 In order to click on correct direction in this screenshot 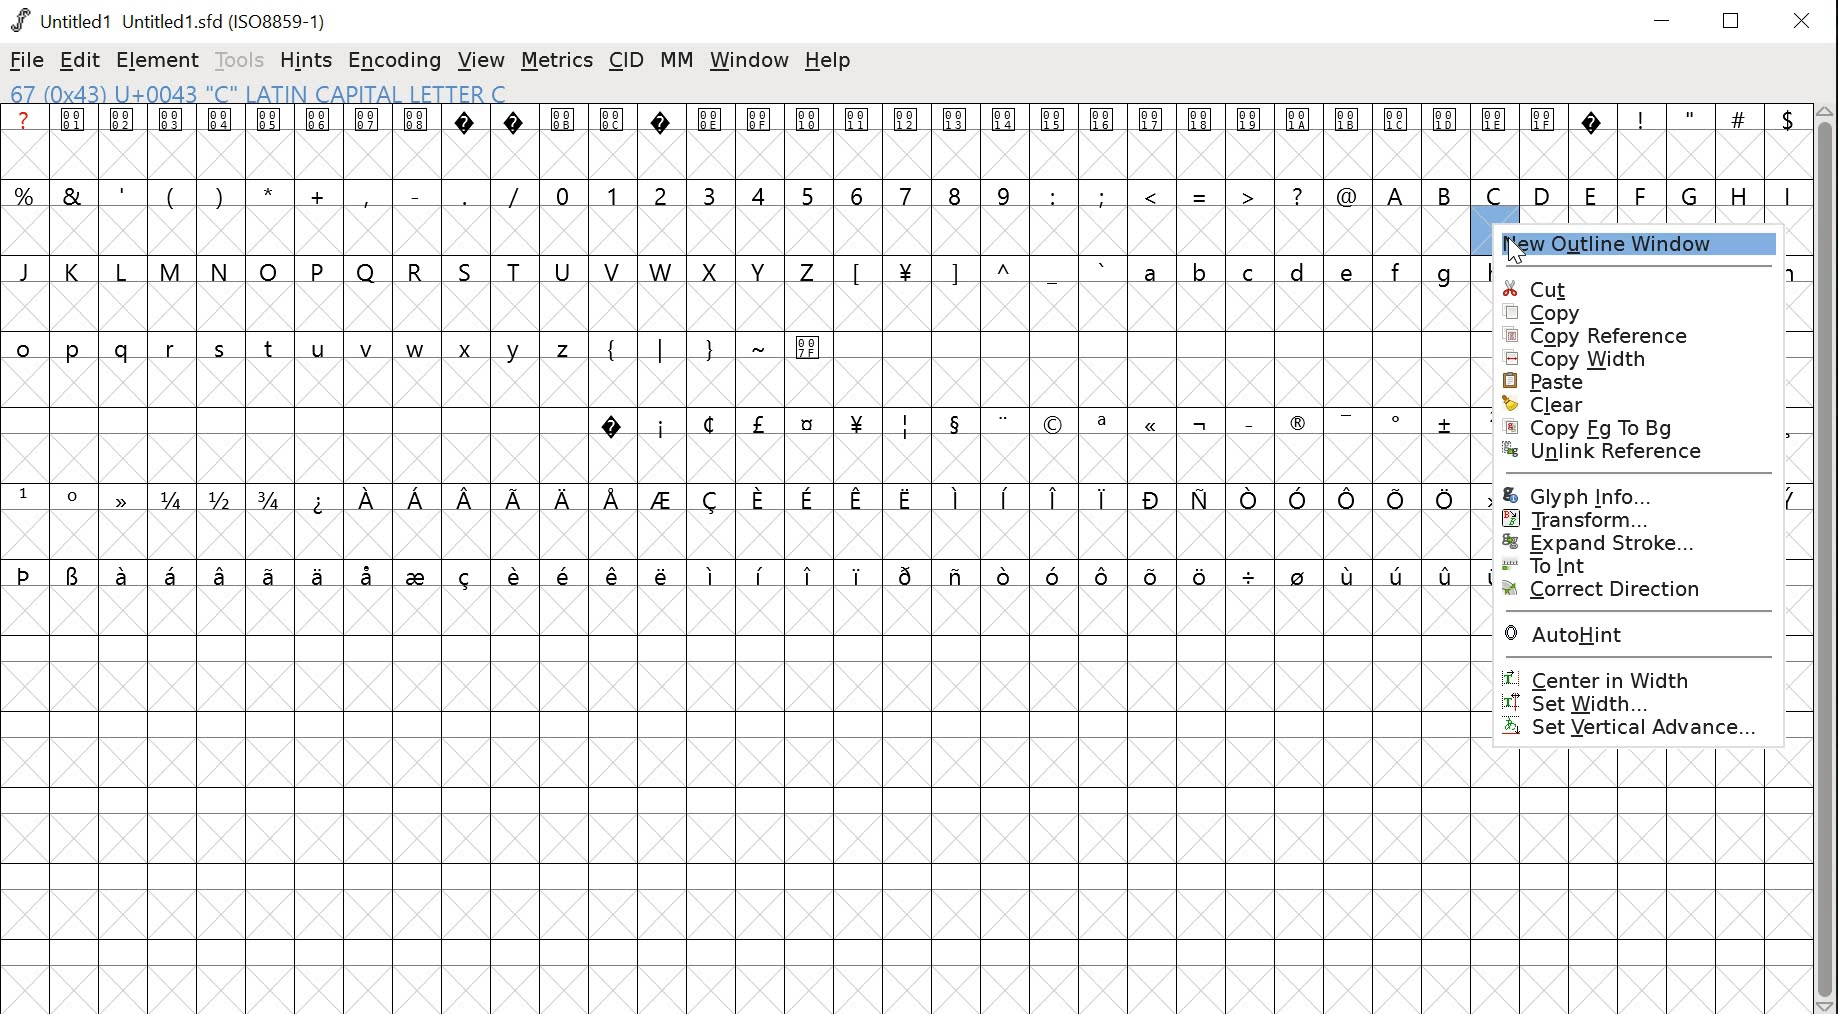, I will do `click(1631, 592)`.